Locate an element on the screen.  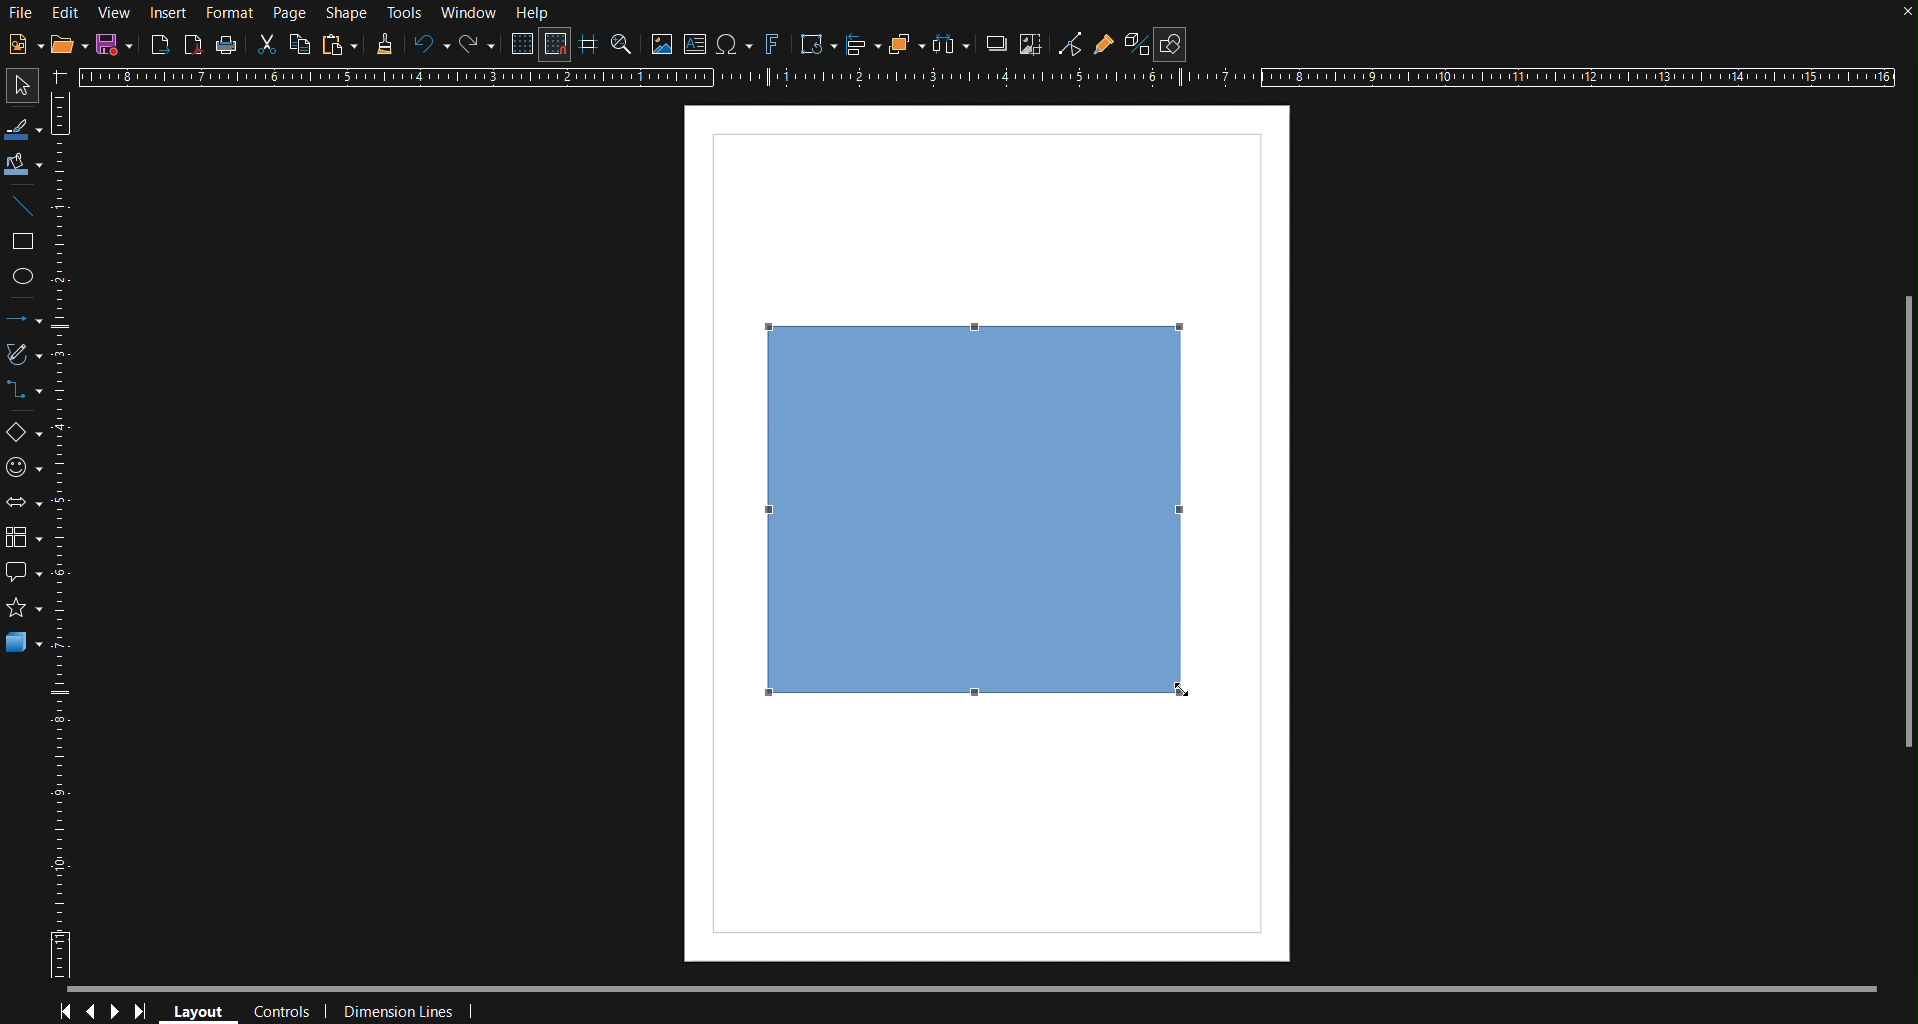
Square (finalized) is located at coordinates (970, 511).